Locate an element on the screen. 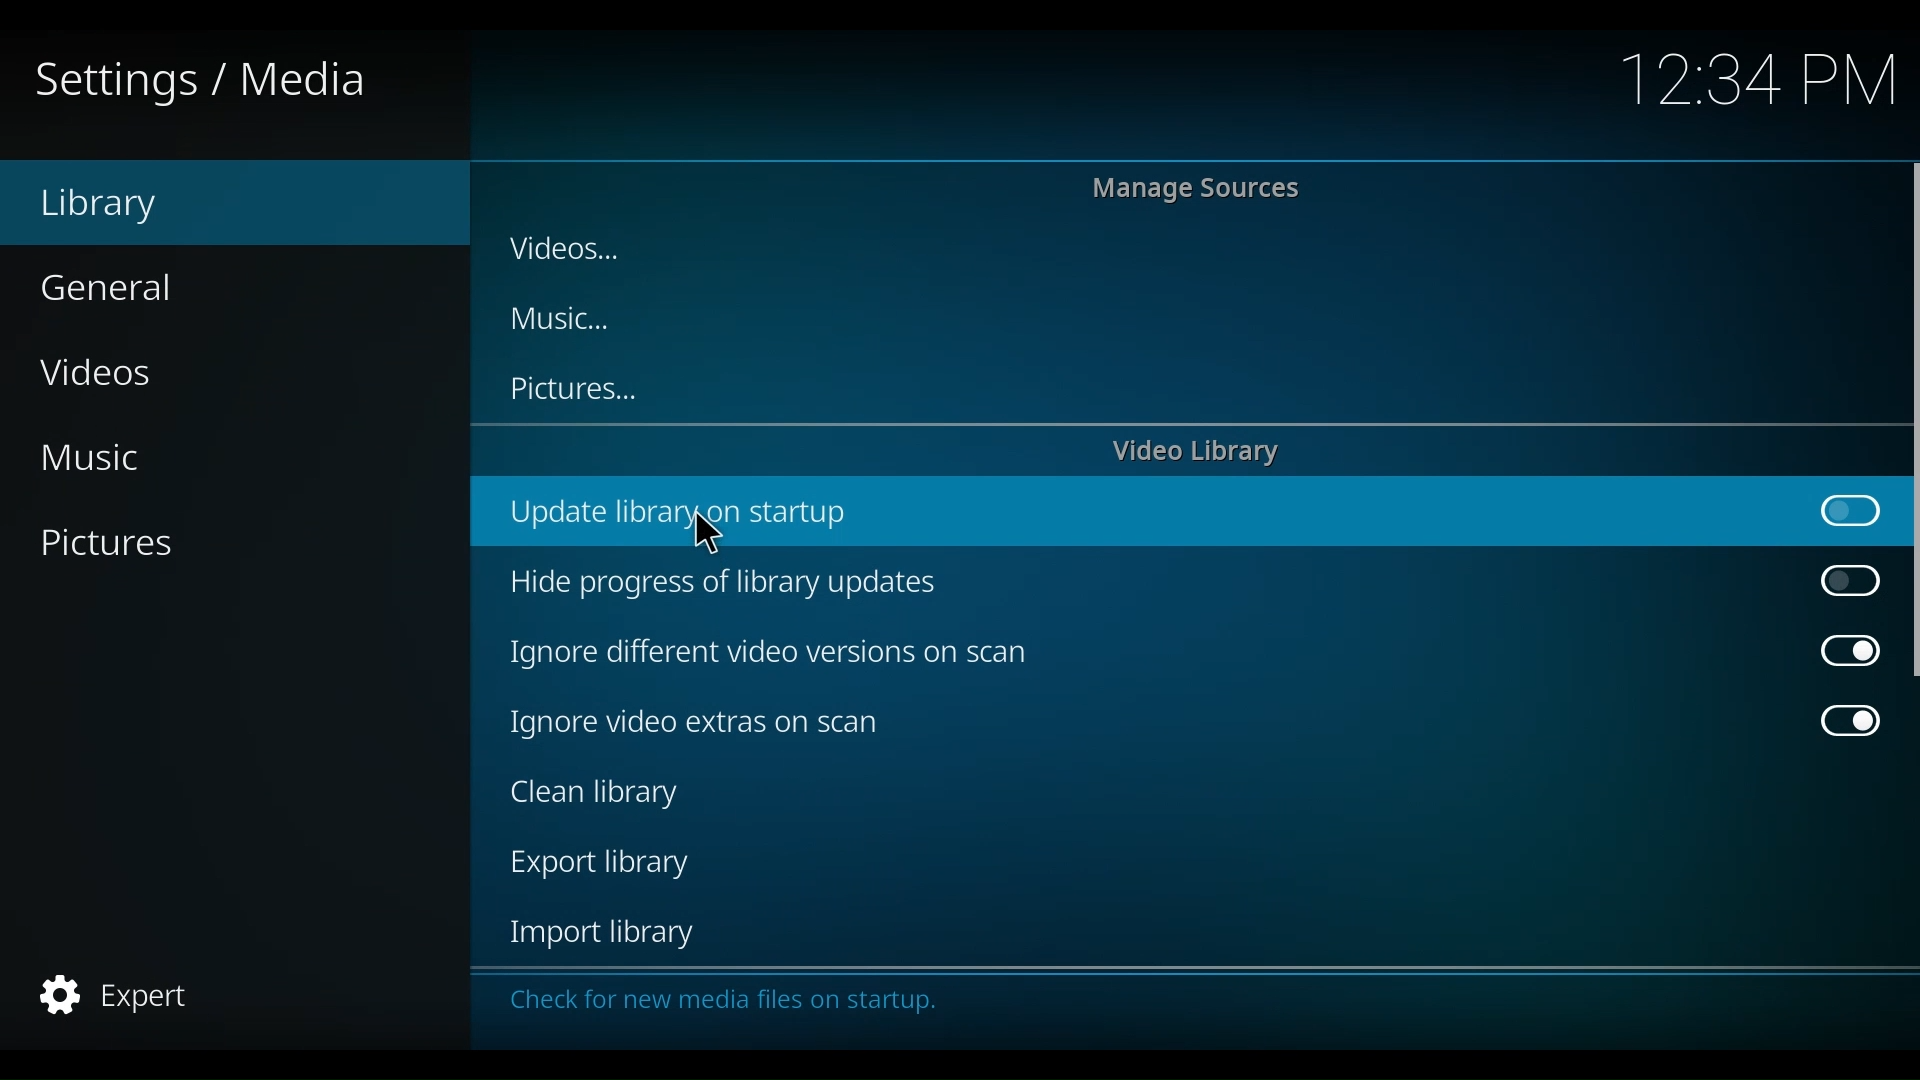 Image resolution: width=1920 pixels, height=1080 pixels. Toggle on/off Ignore different video versions on scan is located at coordinates (1847, 653).